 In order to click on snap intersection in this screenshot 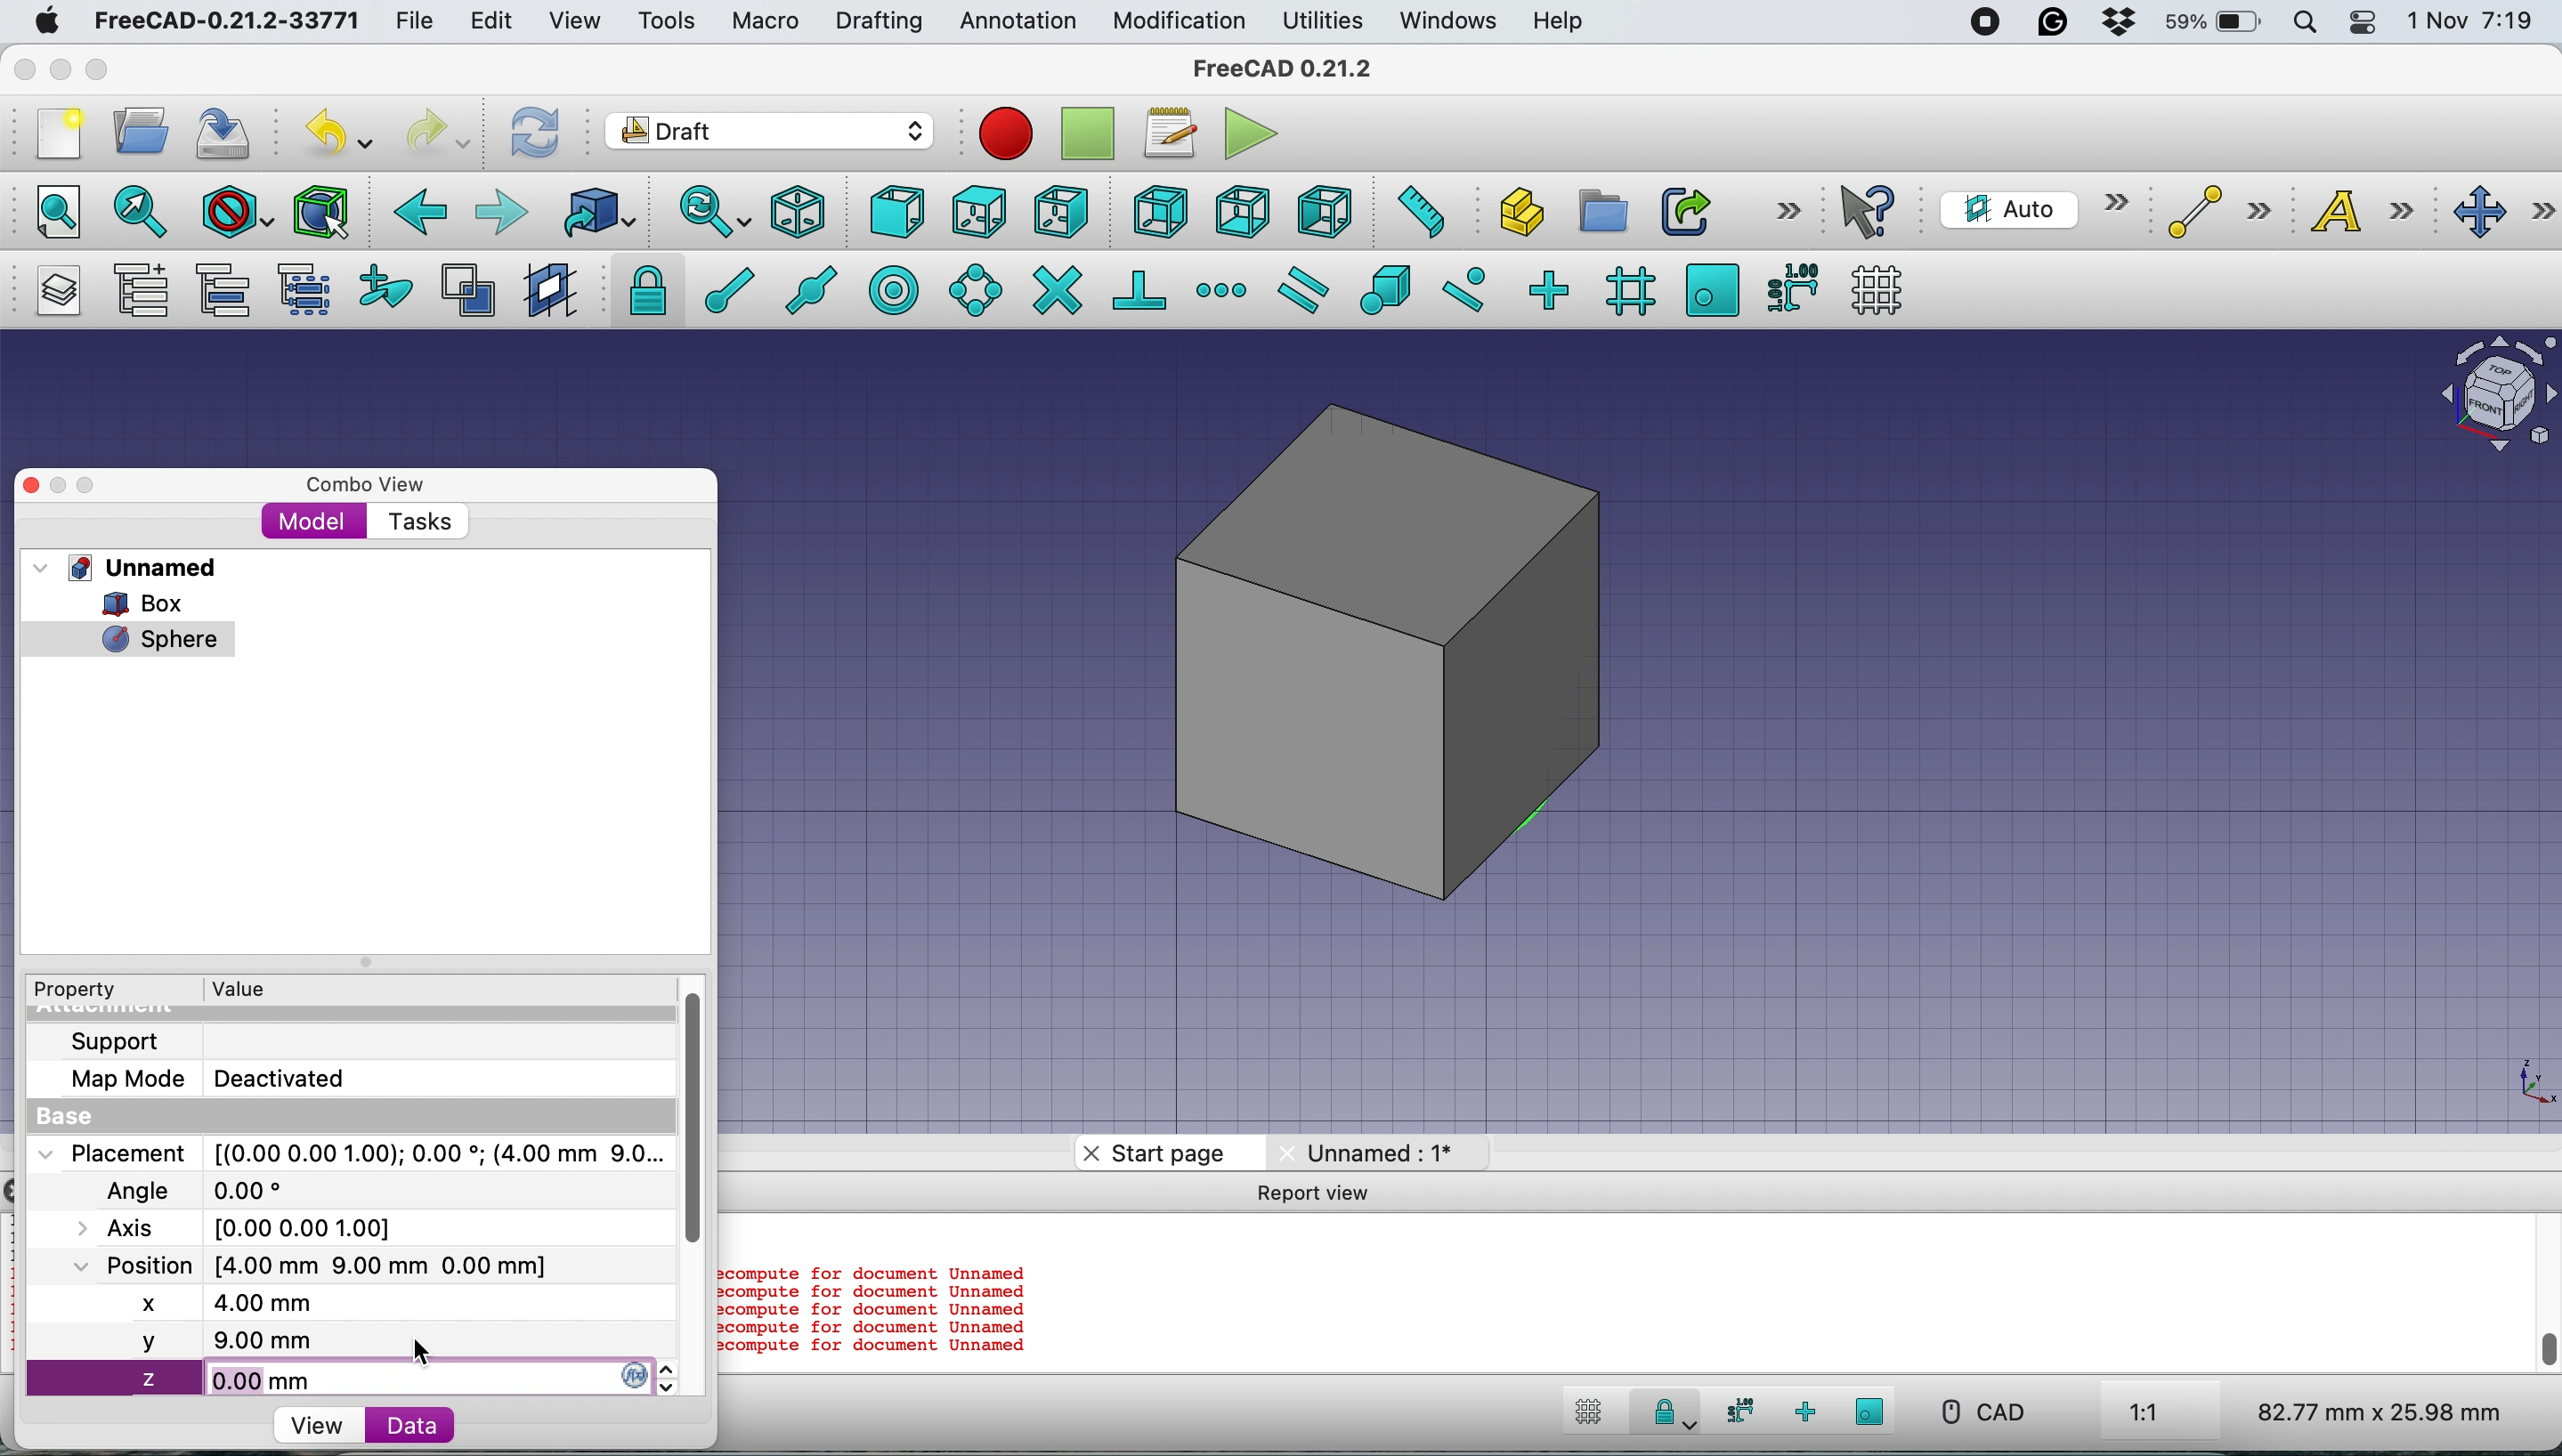, I will do `click(1056, 288)`.